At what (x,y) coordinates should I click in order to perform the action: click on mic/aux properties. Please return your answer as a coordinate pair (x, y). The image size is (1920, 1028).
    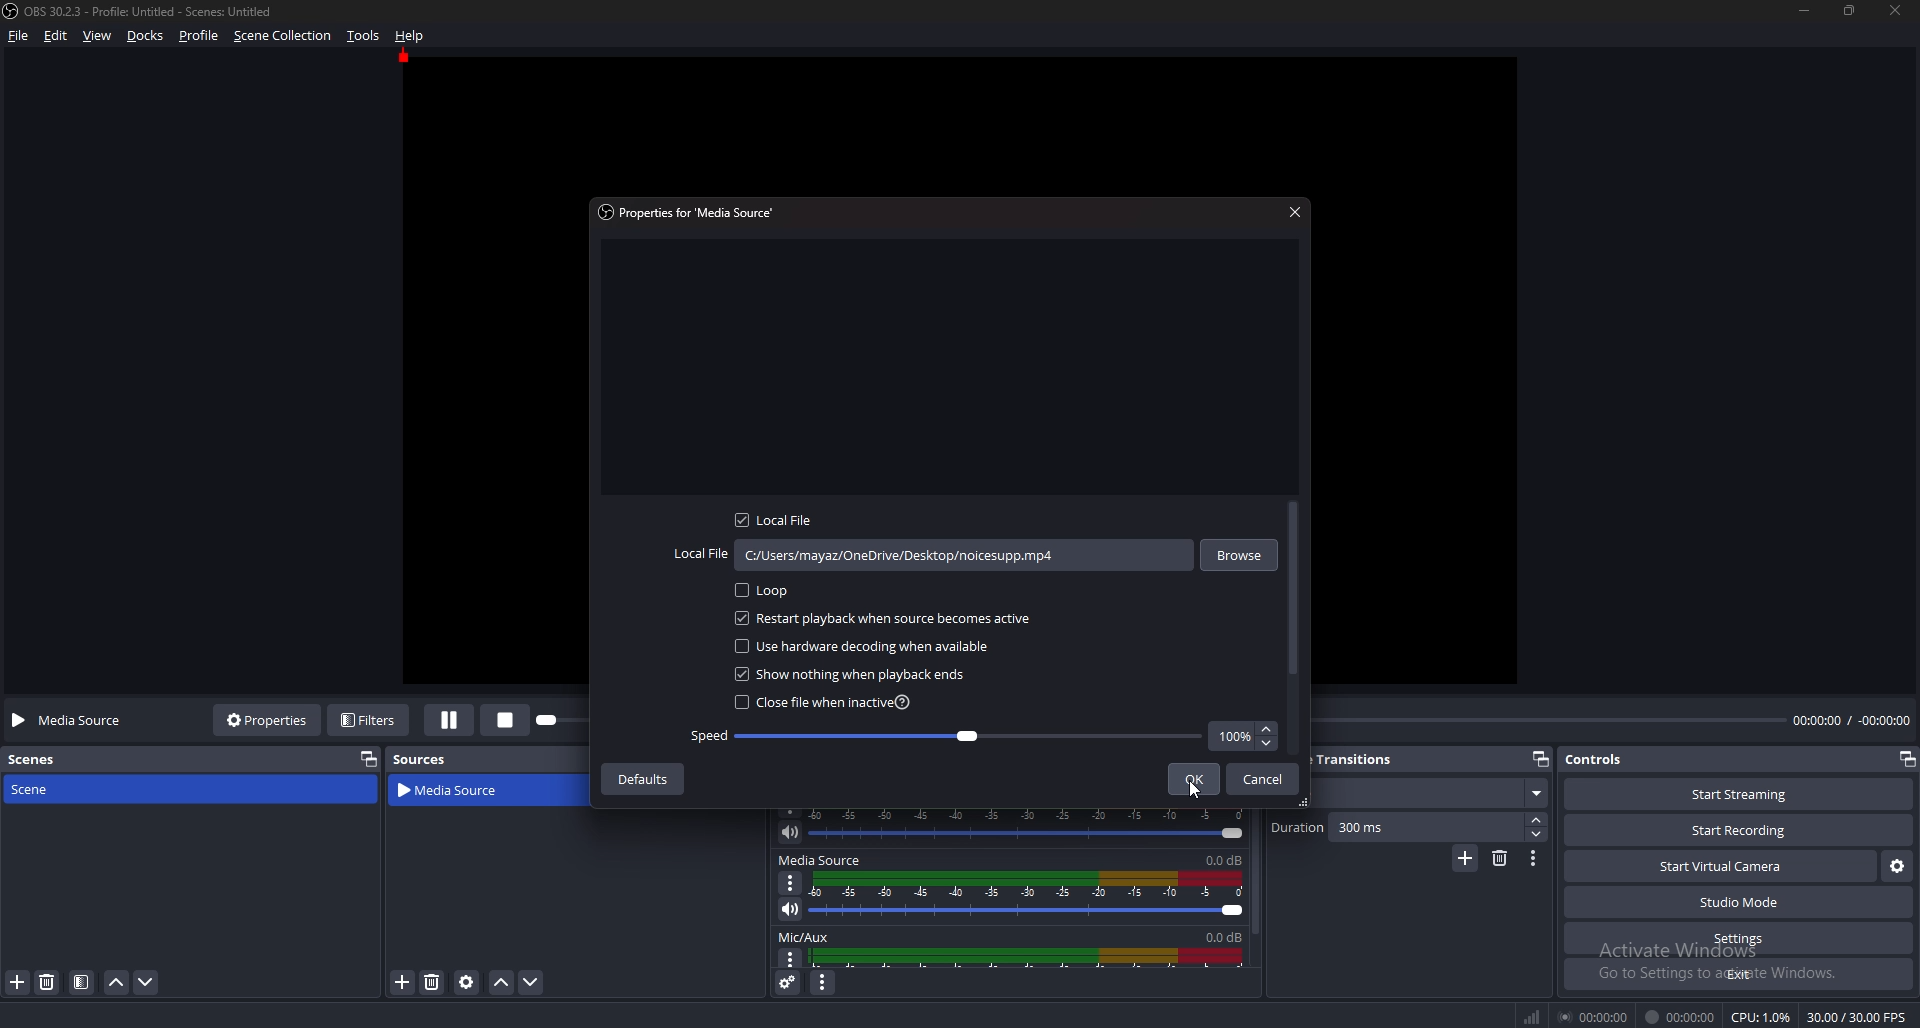
    Looking at the image, I should click on (788, 959).